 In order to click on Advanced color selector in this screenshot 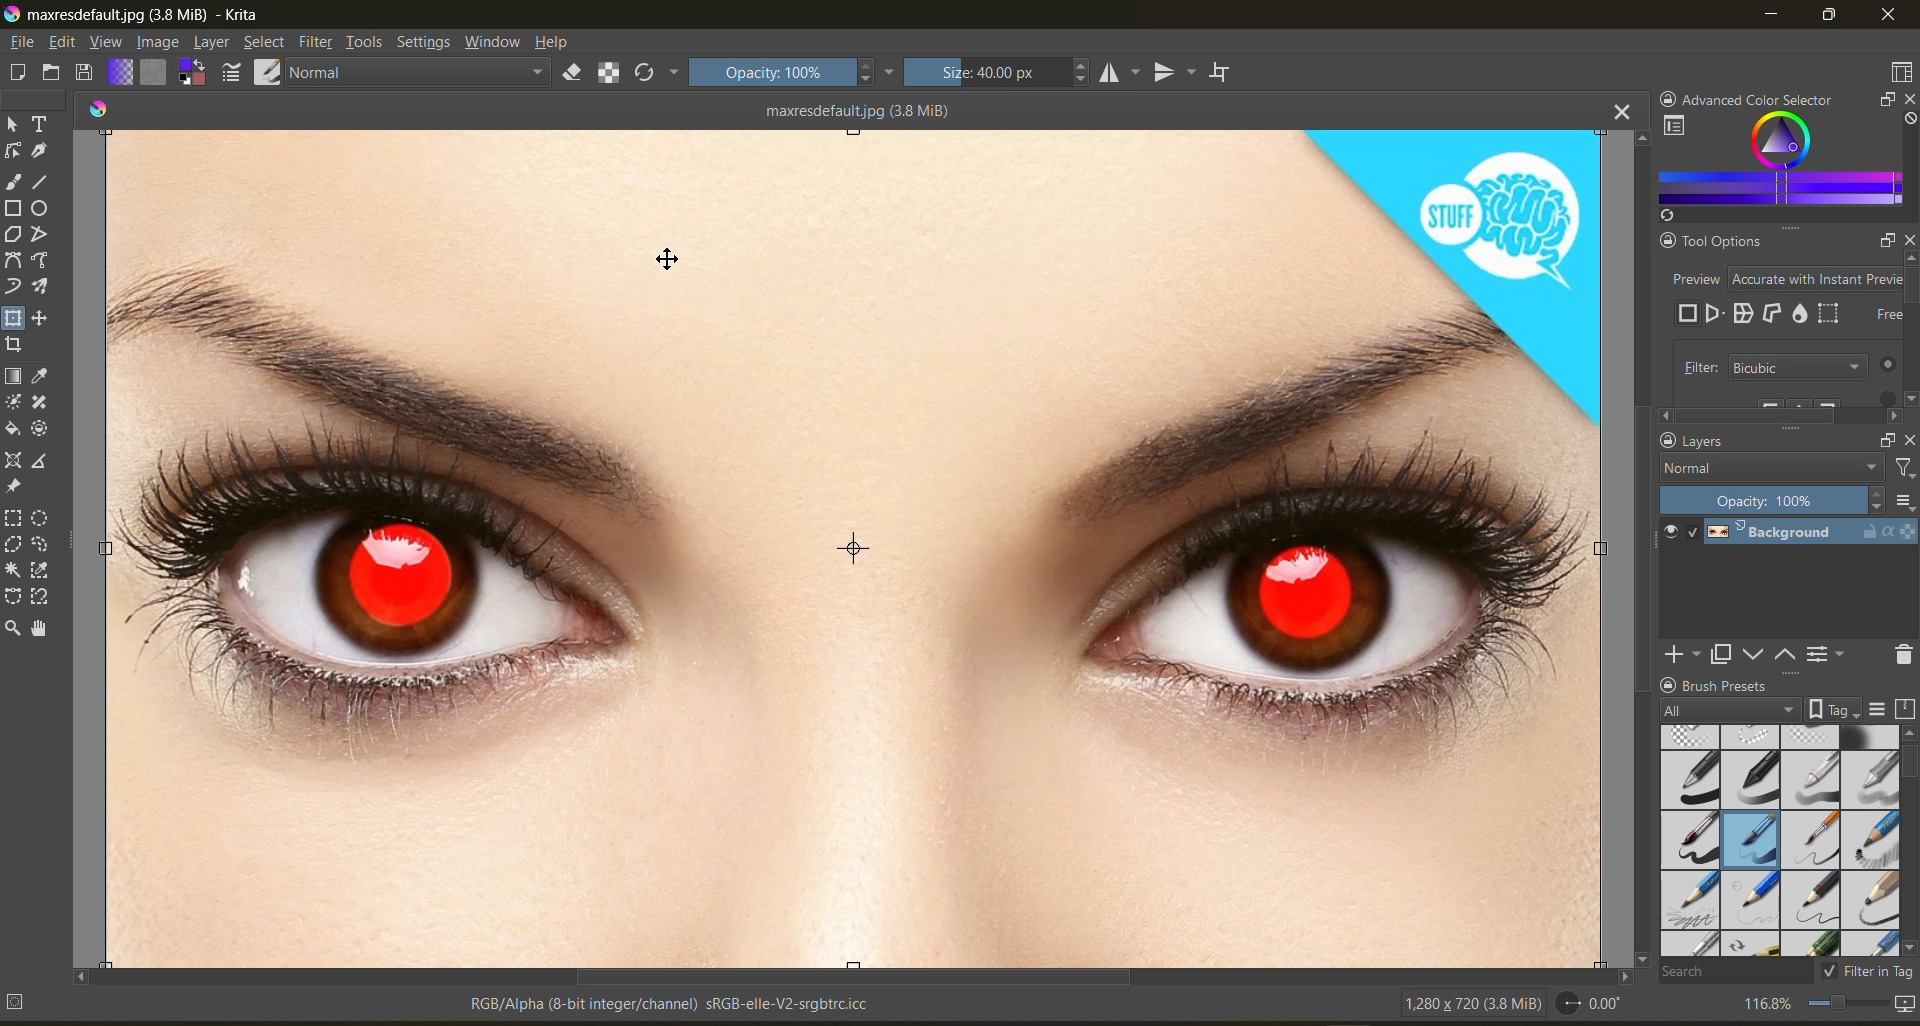, I will do `click(1765, 95)`.